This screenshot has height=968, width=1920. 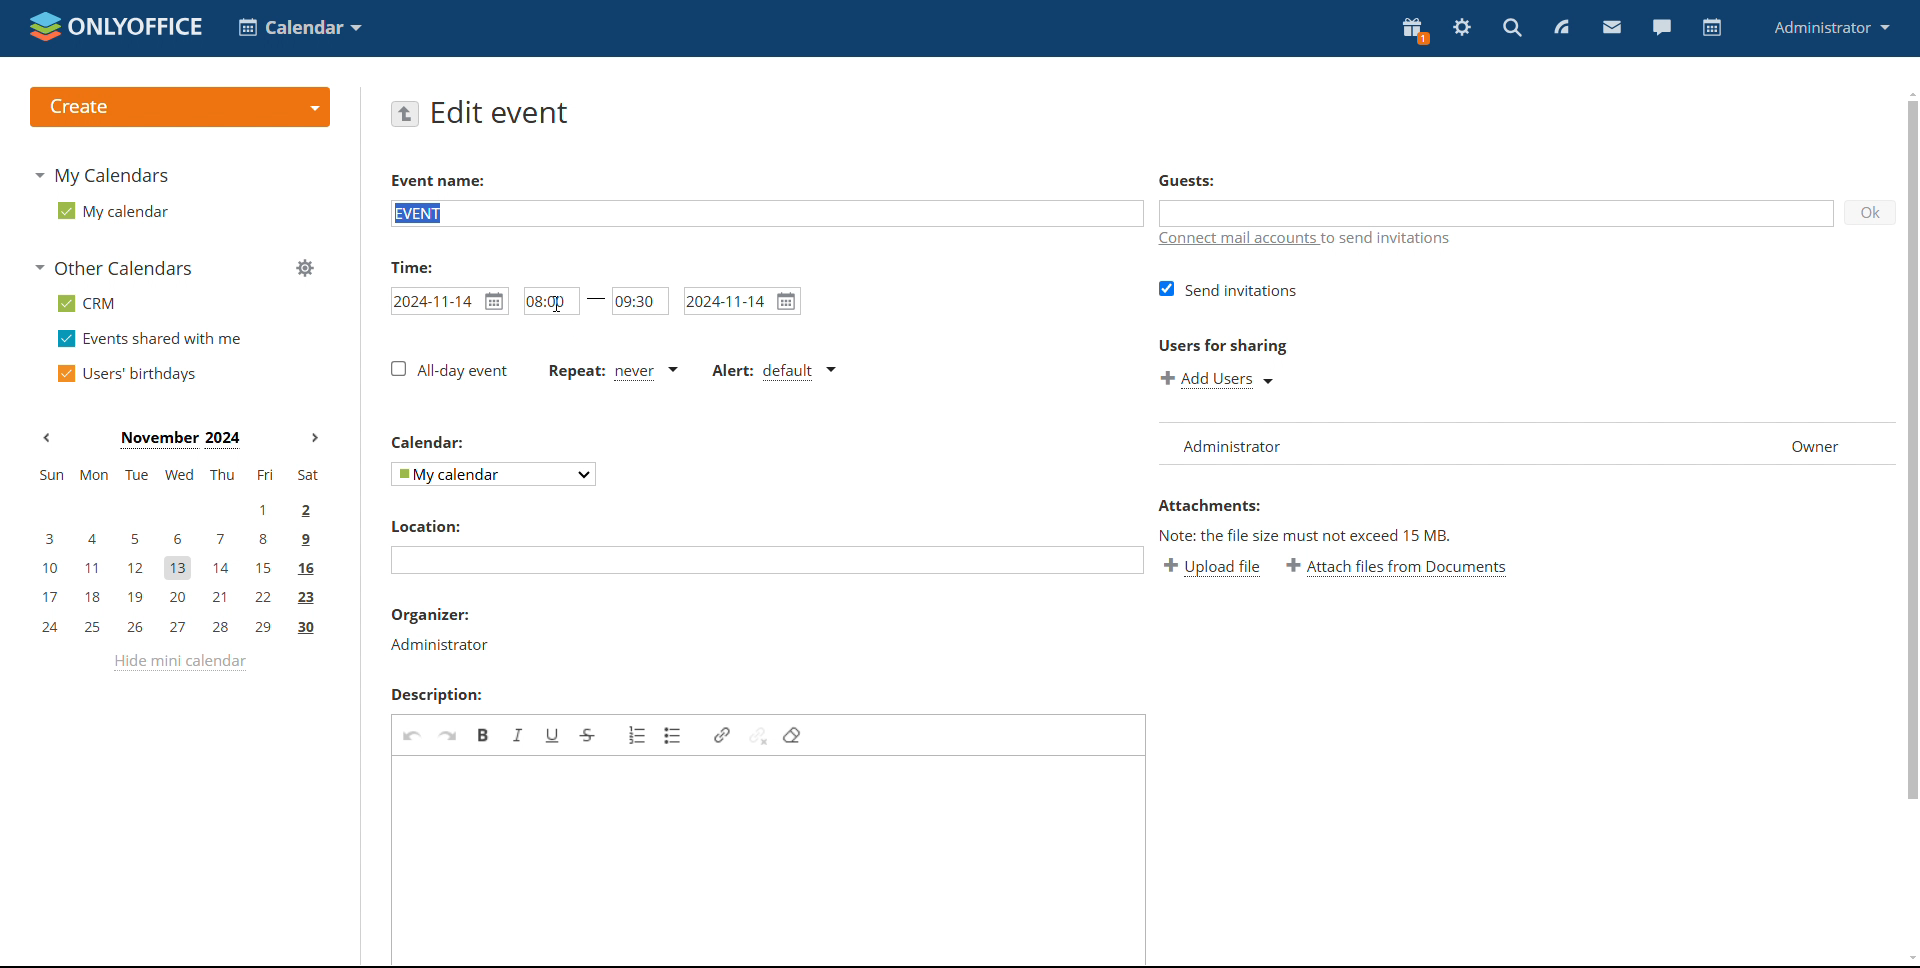 I want to click on note: the file size must not exceed 15 mb, so click(x=1307, y=534).